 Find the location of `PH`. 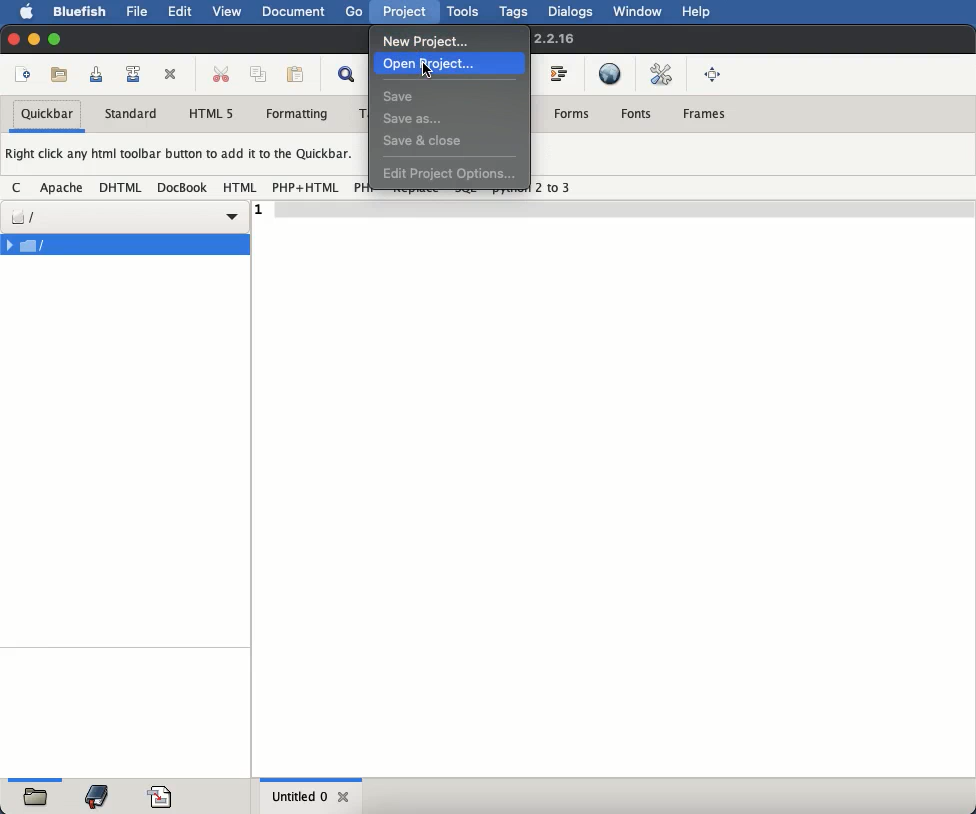

PH is located at coordinates (362, 184).